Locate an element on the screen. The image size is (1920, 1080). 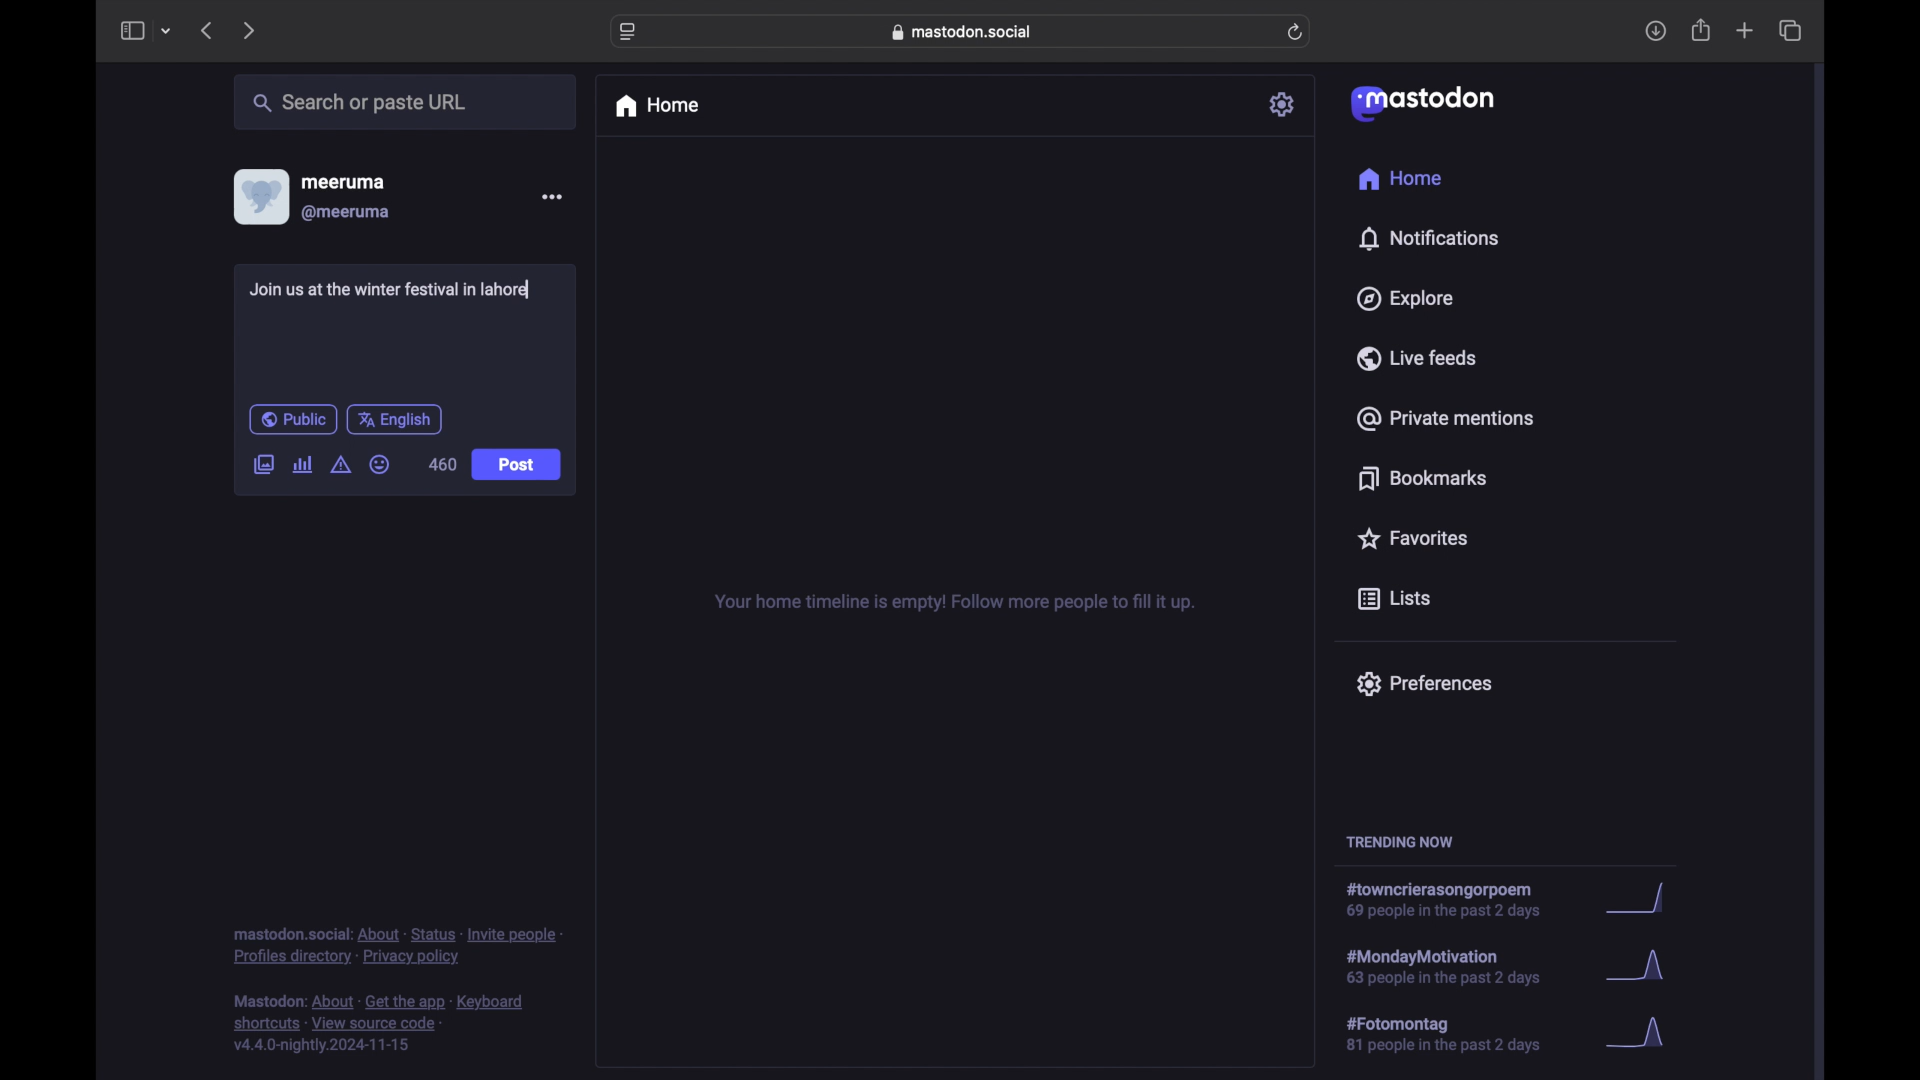
bookmarks is located at coordinates (1422, 478).